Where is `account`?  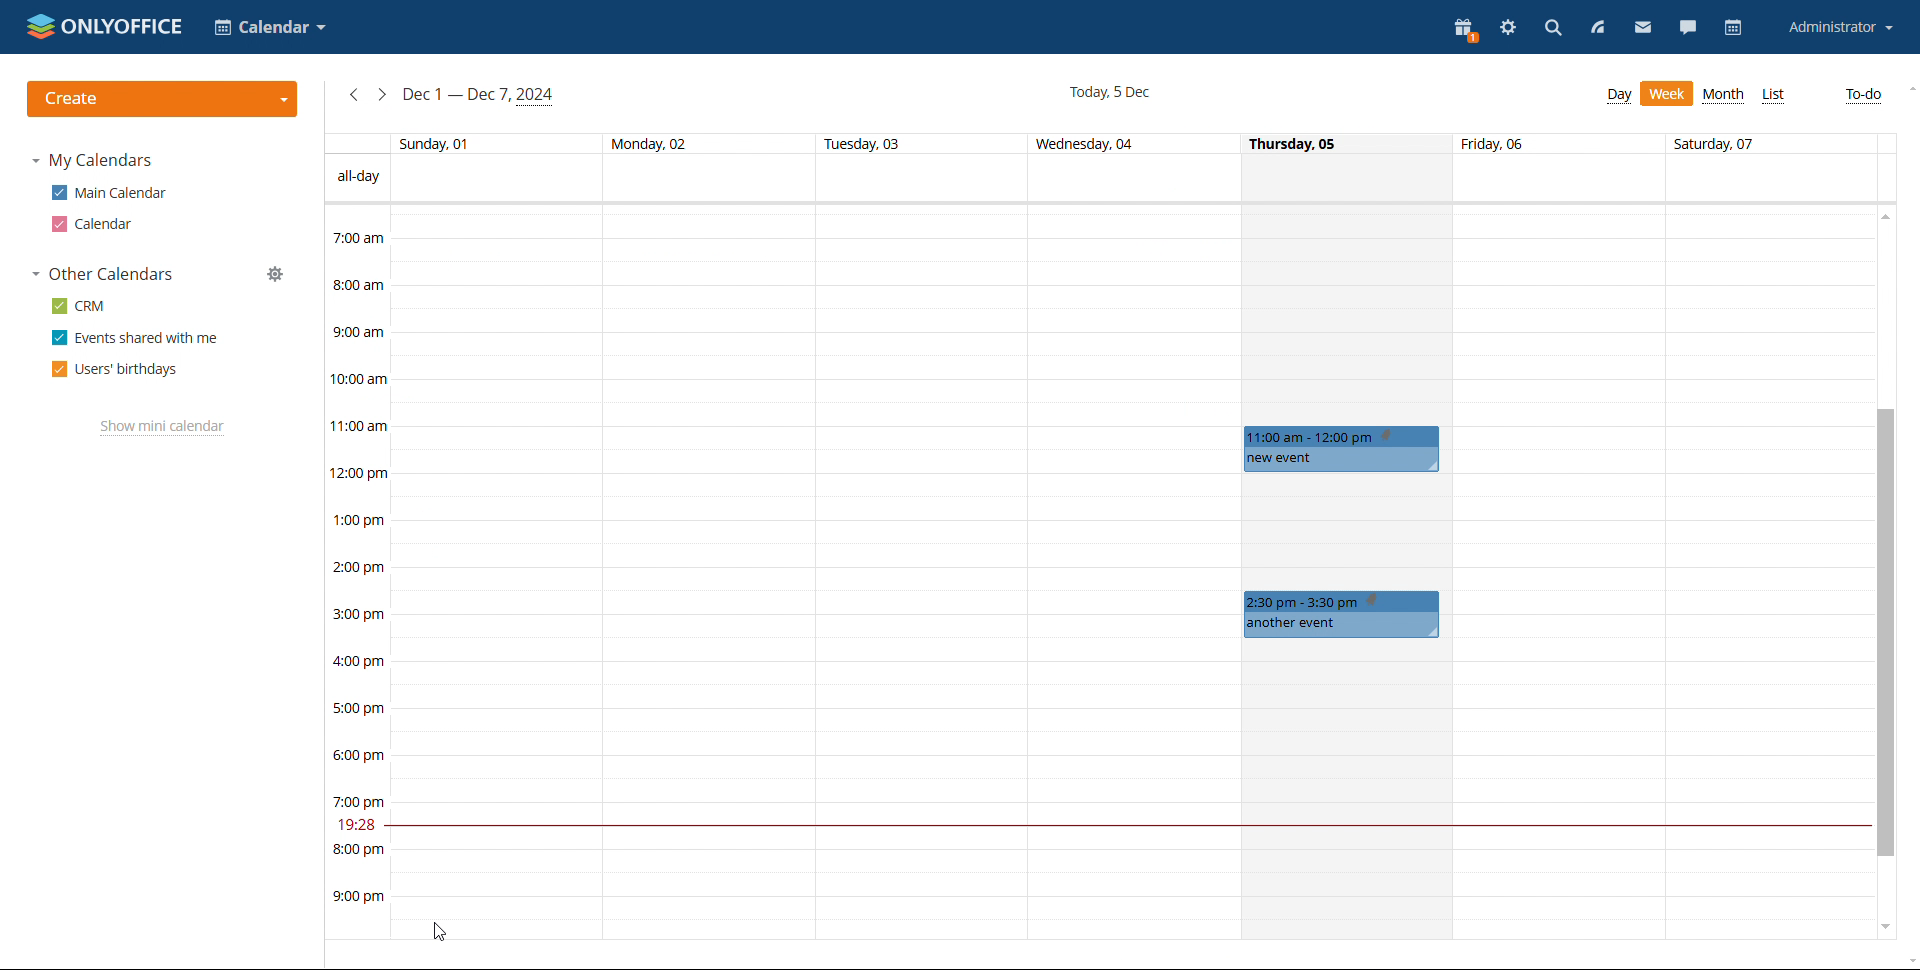 account is located at coordinates (1839, 28).